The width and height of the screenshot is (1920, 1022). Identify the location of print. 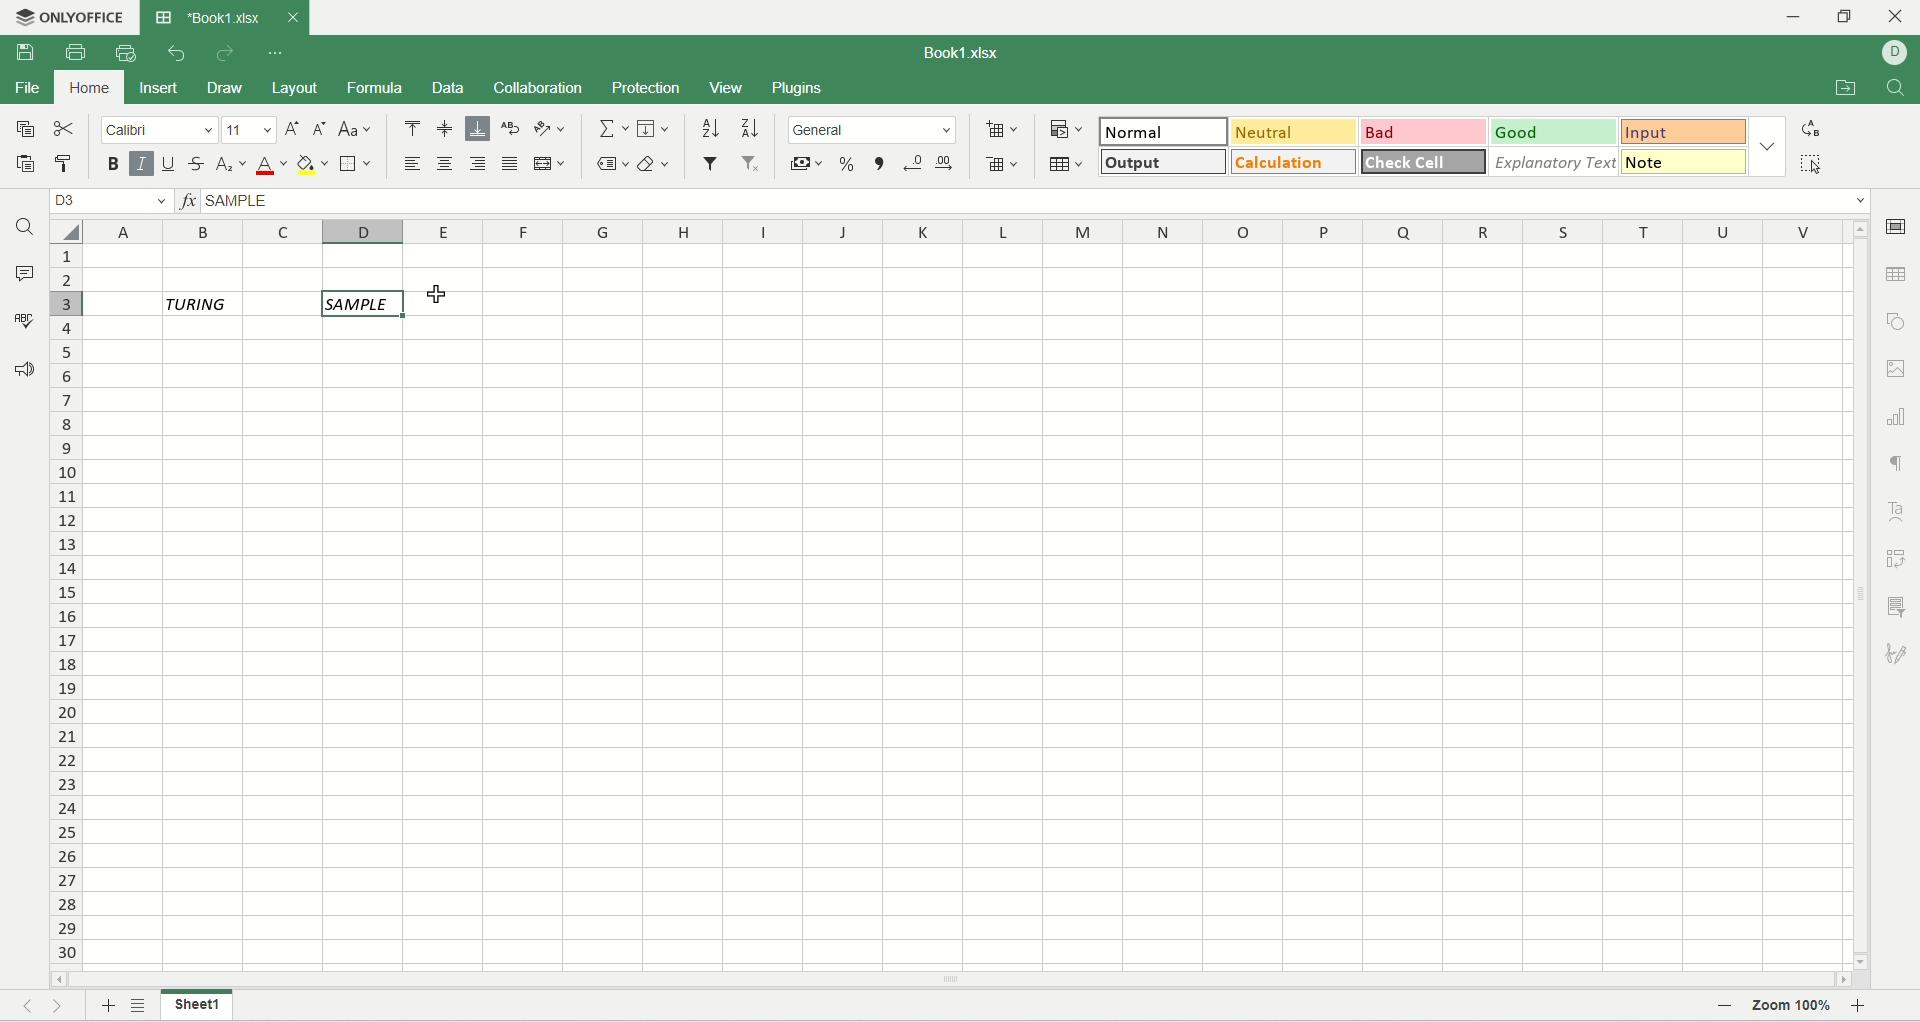
(80, 51).